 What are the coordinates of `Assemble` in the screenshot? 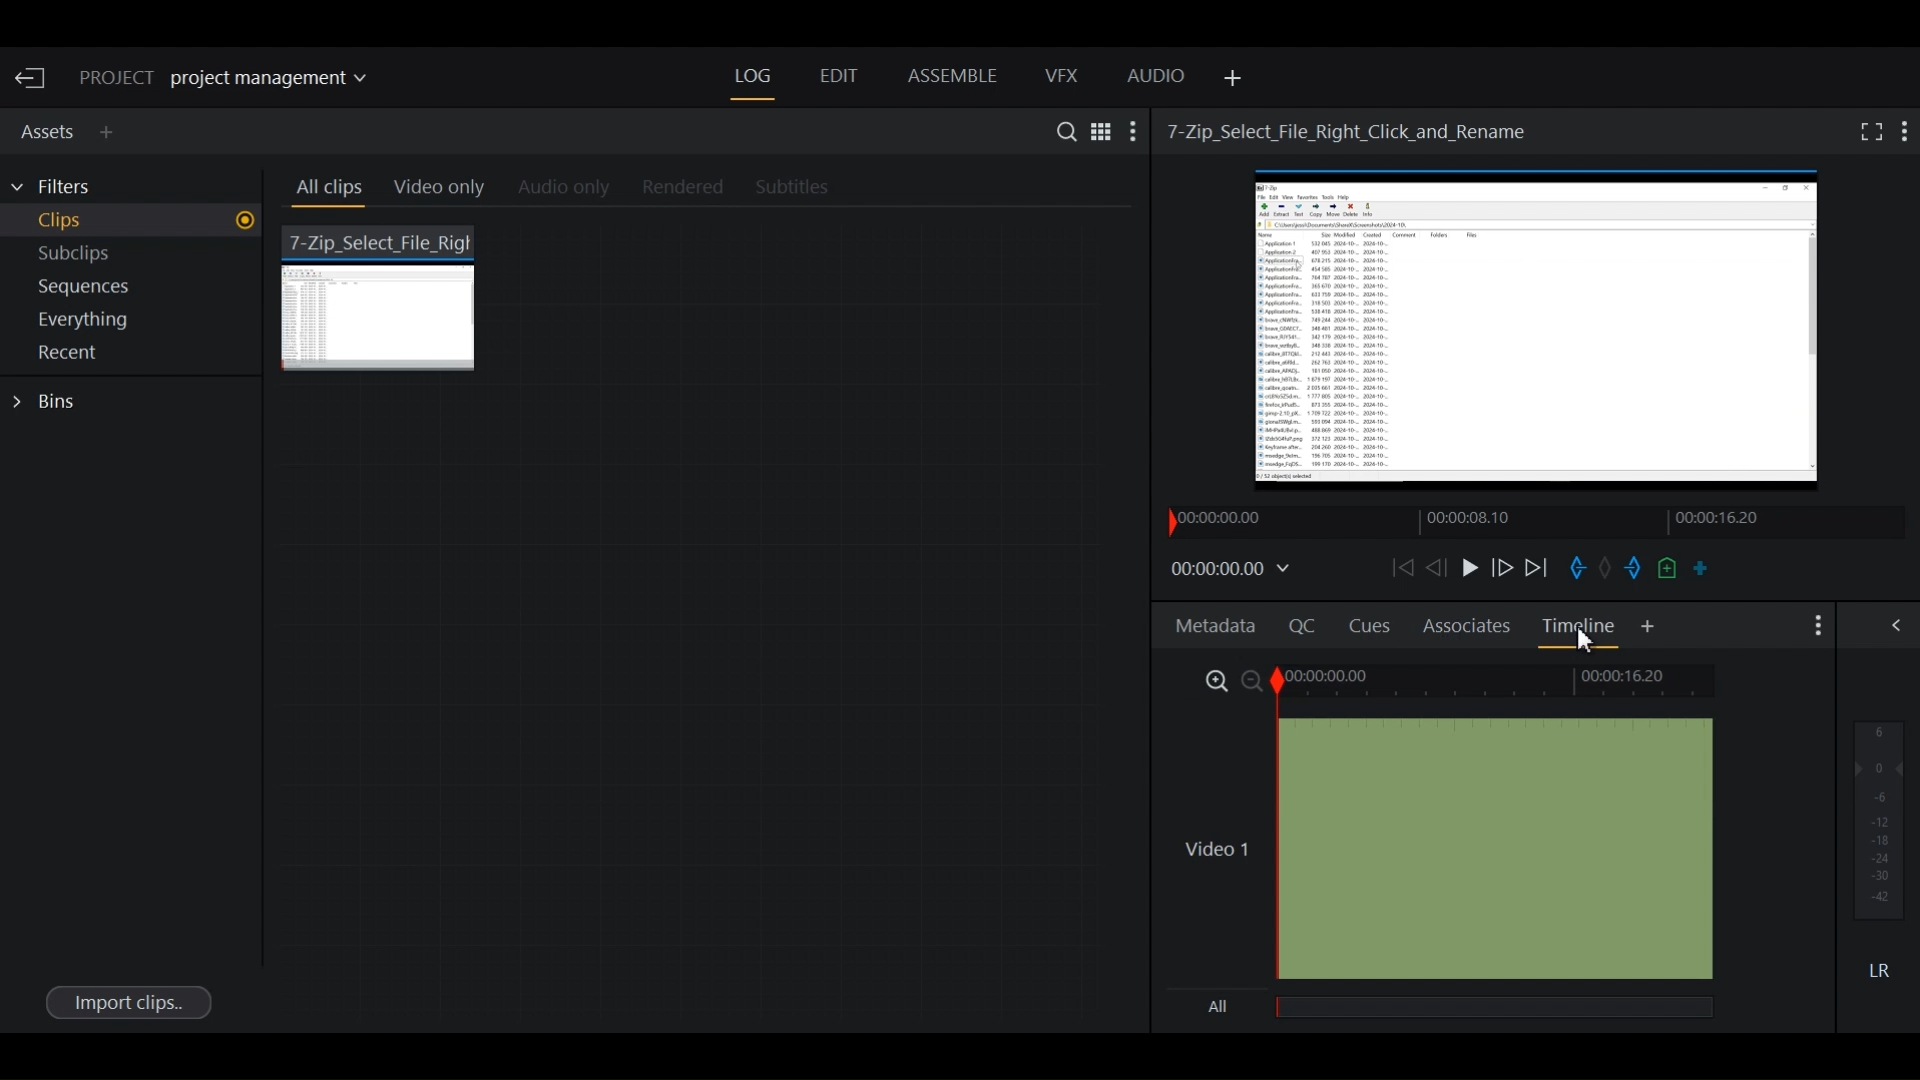 It's located at (952, 76).